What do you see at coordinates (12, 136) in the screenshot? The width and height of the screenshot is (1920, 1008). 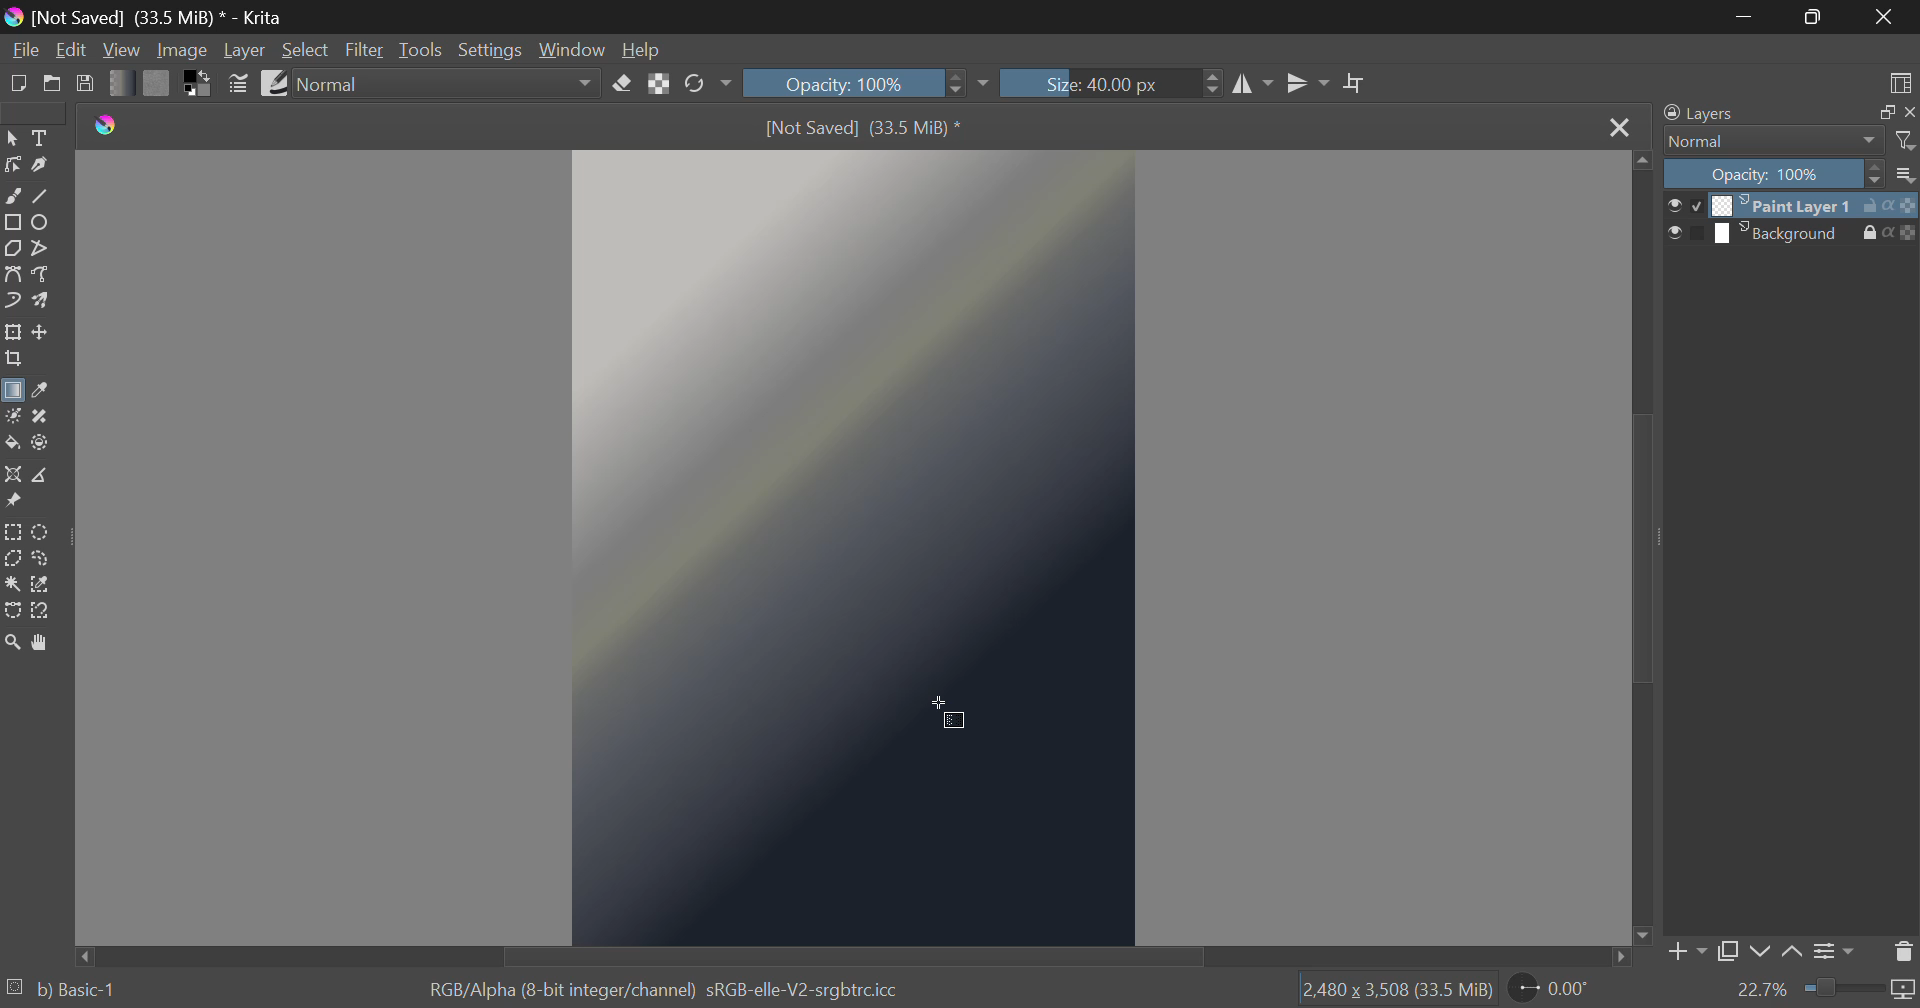 I see `Select` at bounding box center [12, 136].